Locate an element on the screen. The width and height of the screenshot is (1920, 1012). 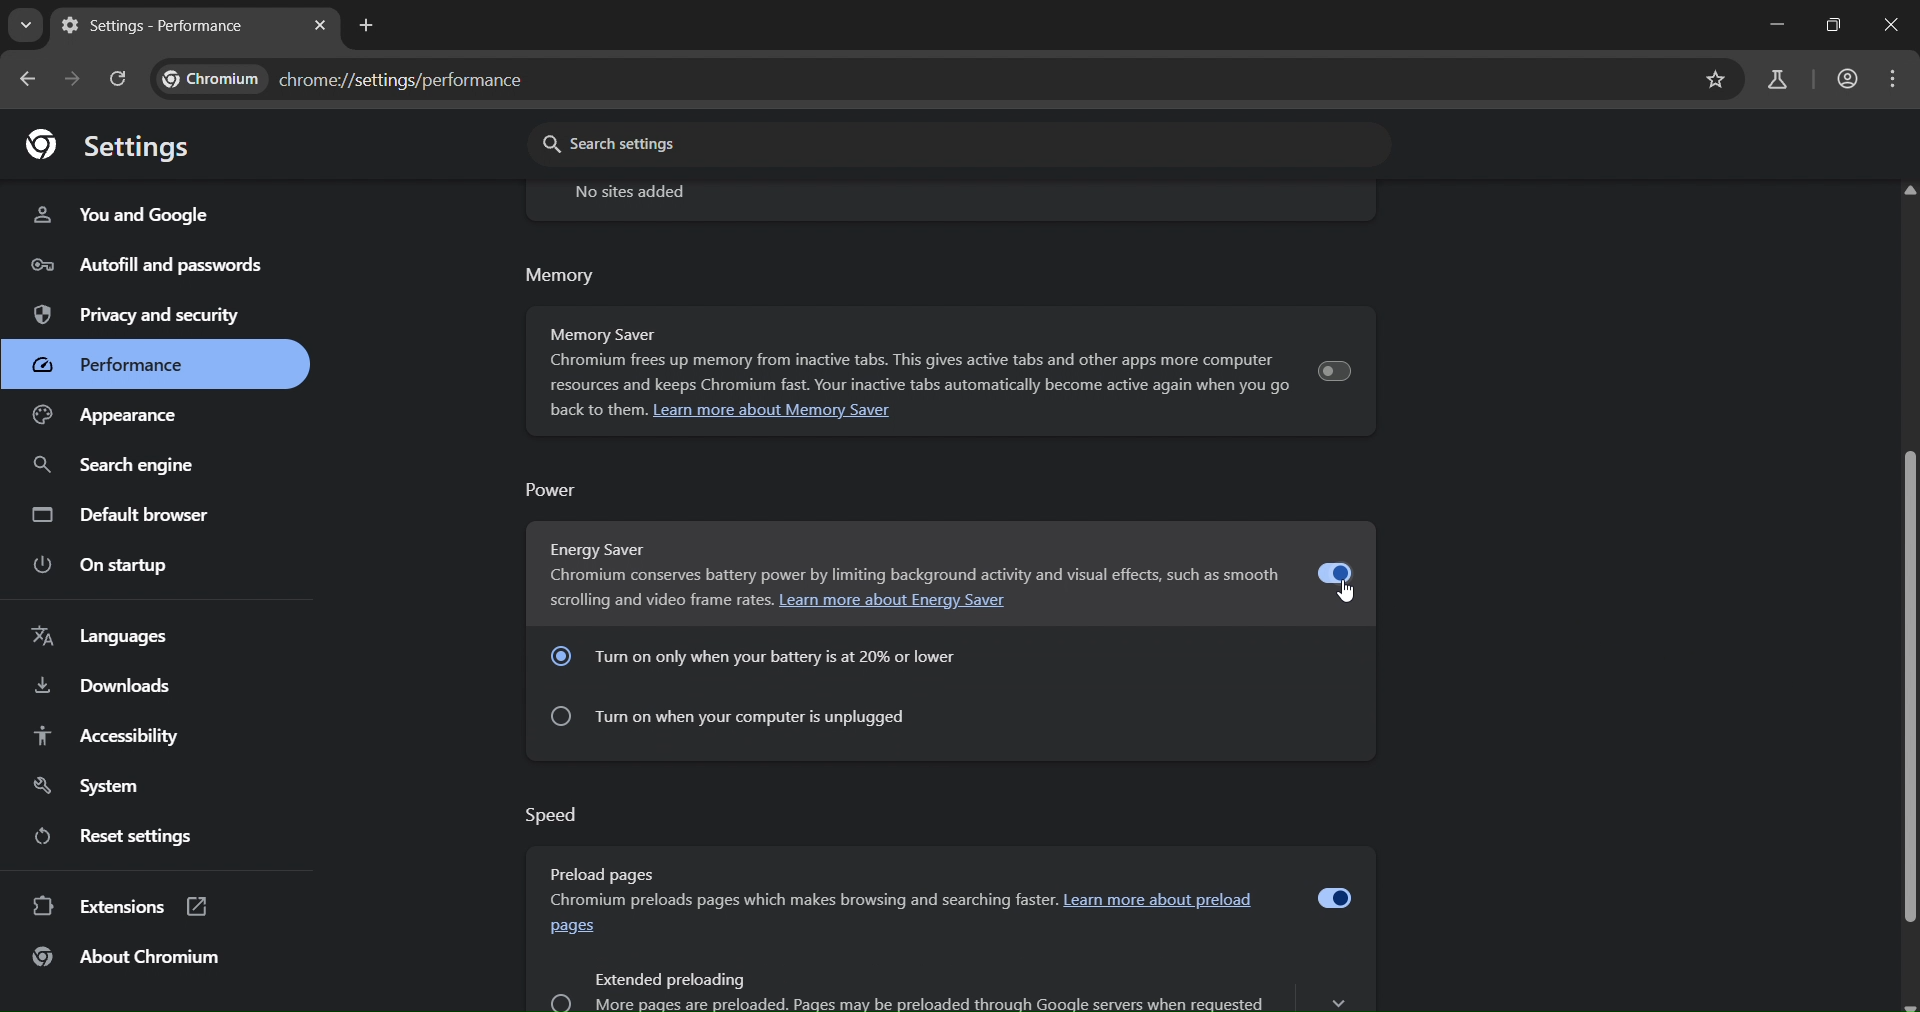
privacy and security is located at coordinates (146, 314).